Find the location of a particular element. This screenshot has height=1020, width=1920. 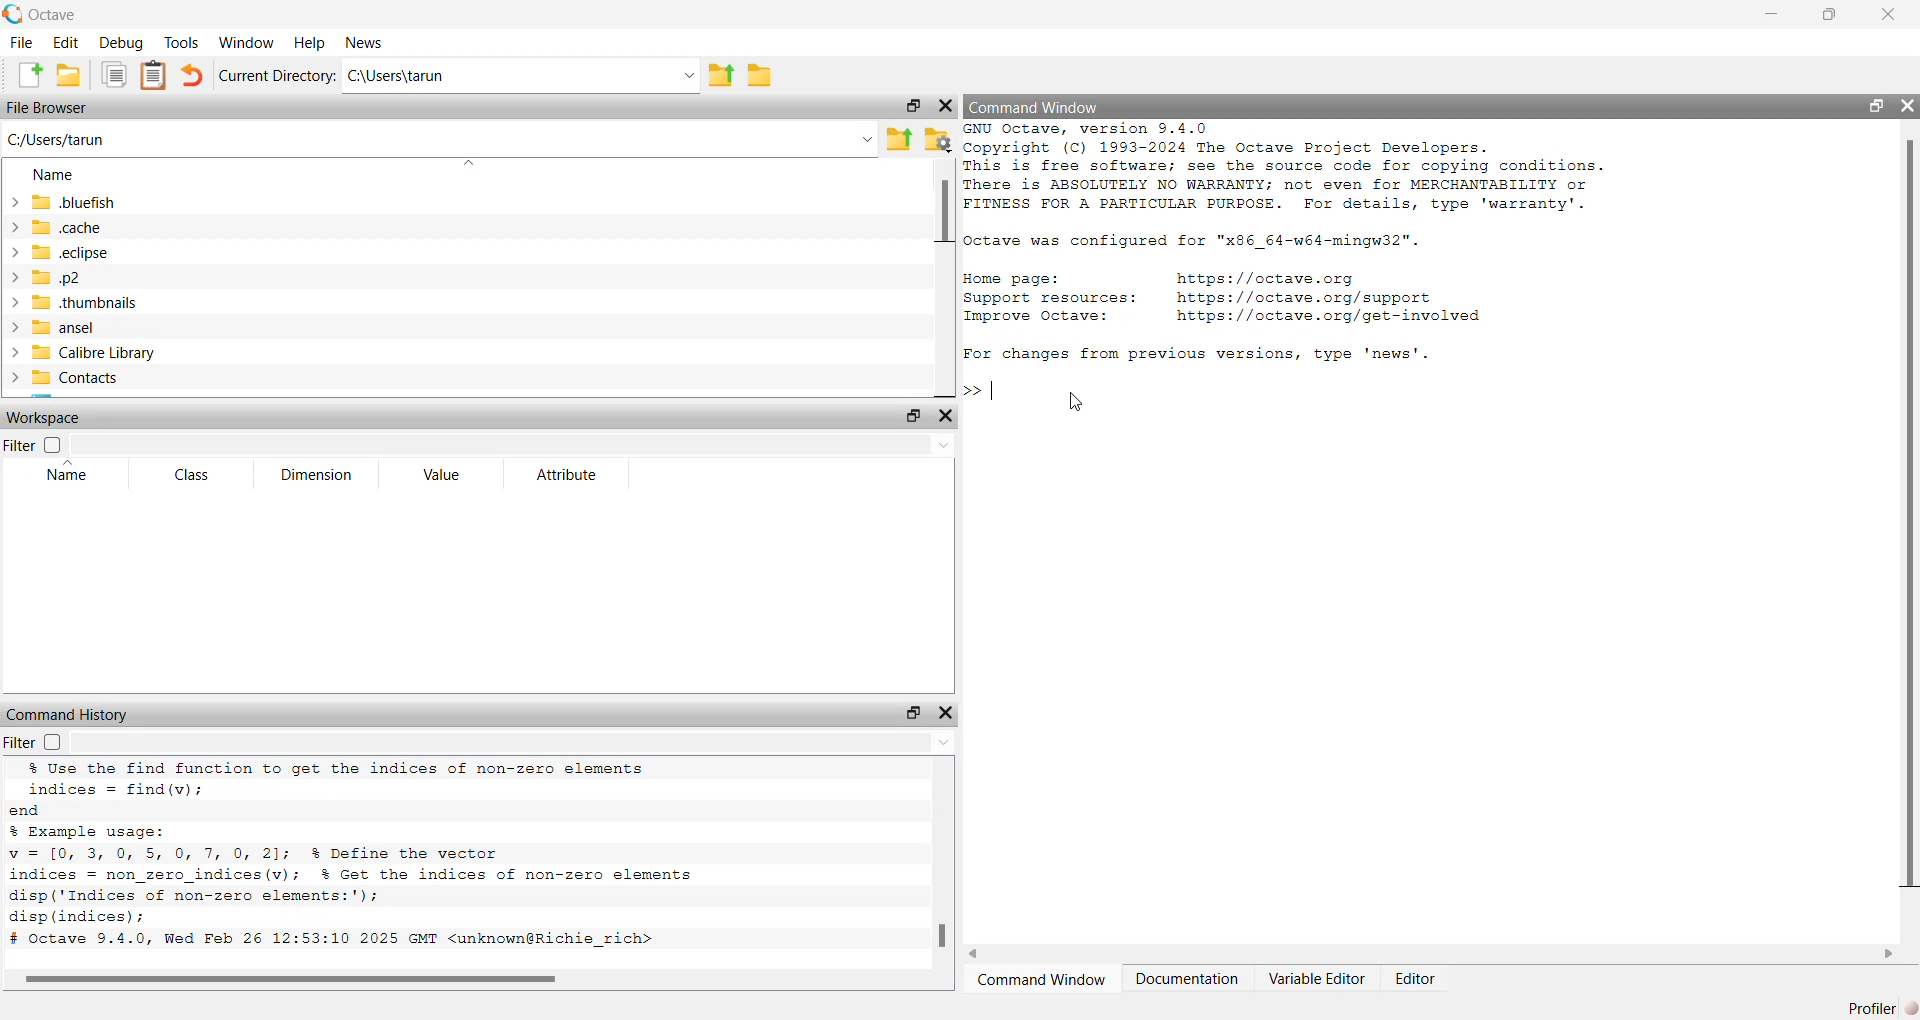

Dimension is located at coordinates (316, 474).